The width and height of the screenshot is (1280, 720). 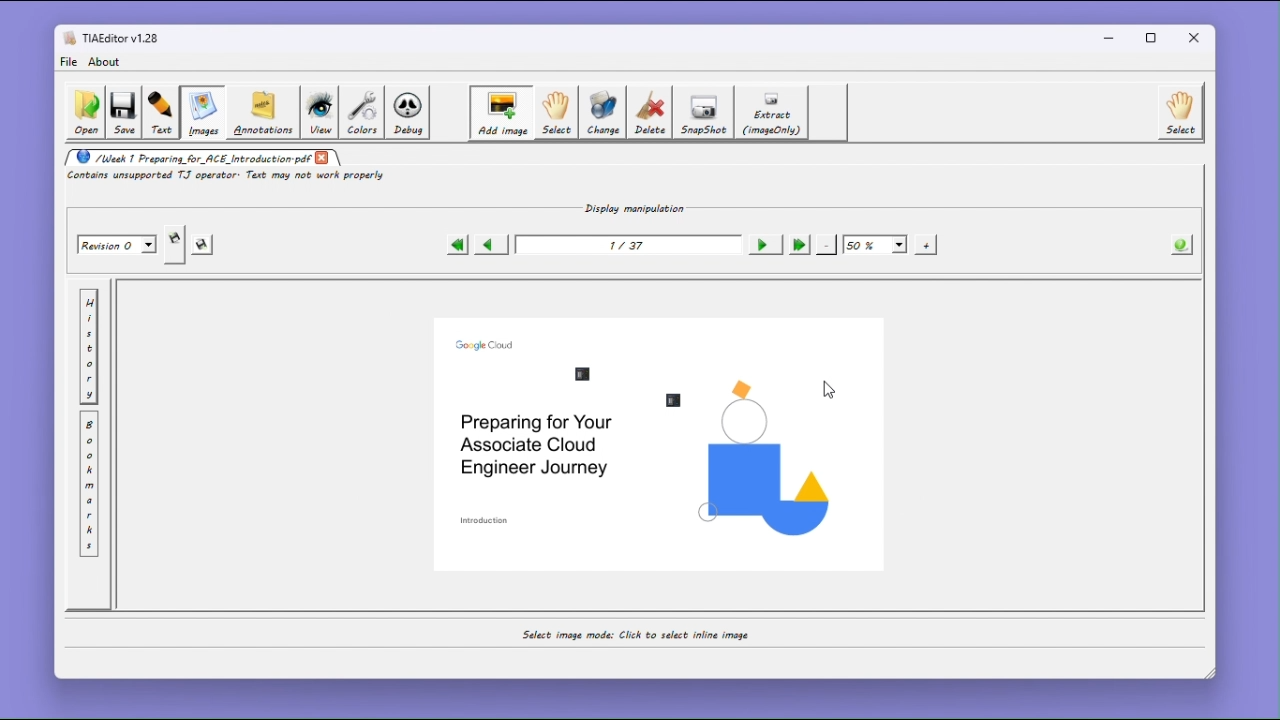 What do you see at coordinates (261, 112) in the screenshot?
I see `Annotations ` at bounding box center [261, 112].